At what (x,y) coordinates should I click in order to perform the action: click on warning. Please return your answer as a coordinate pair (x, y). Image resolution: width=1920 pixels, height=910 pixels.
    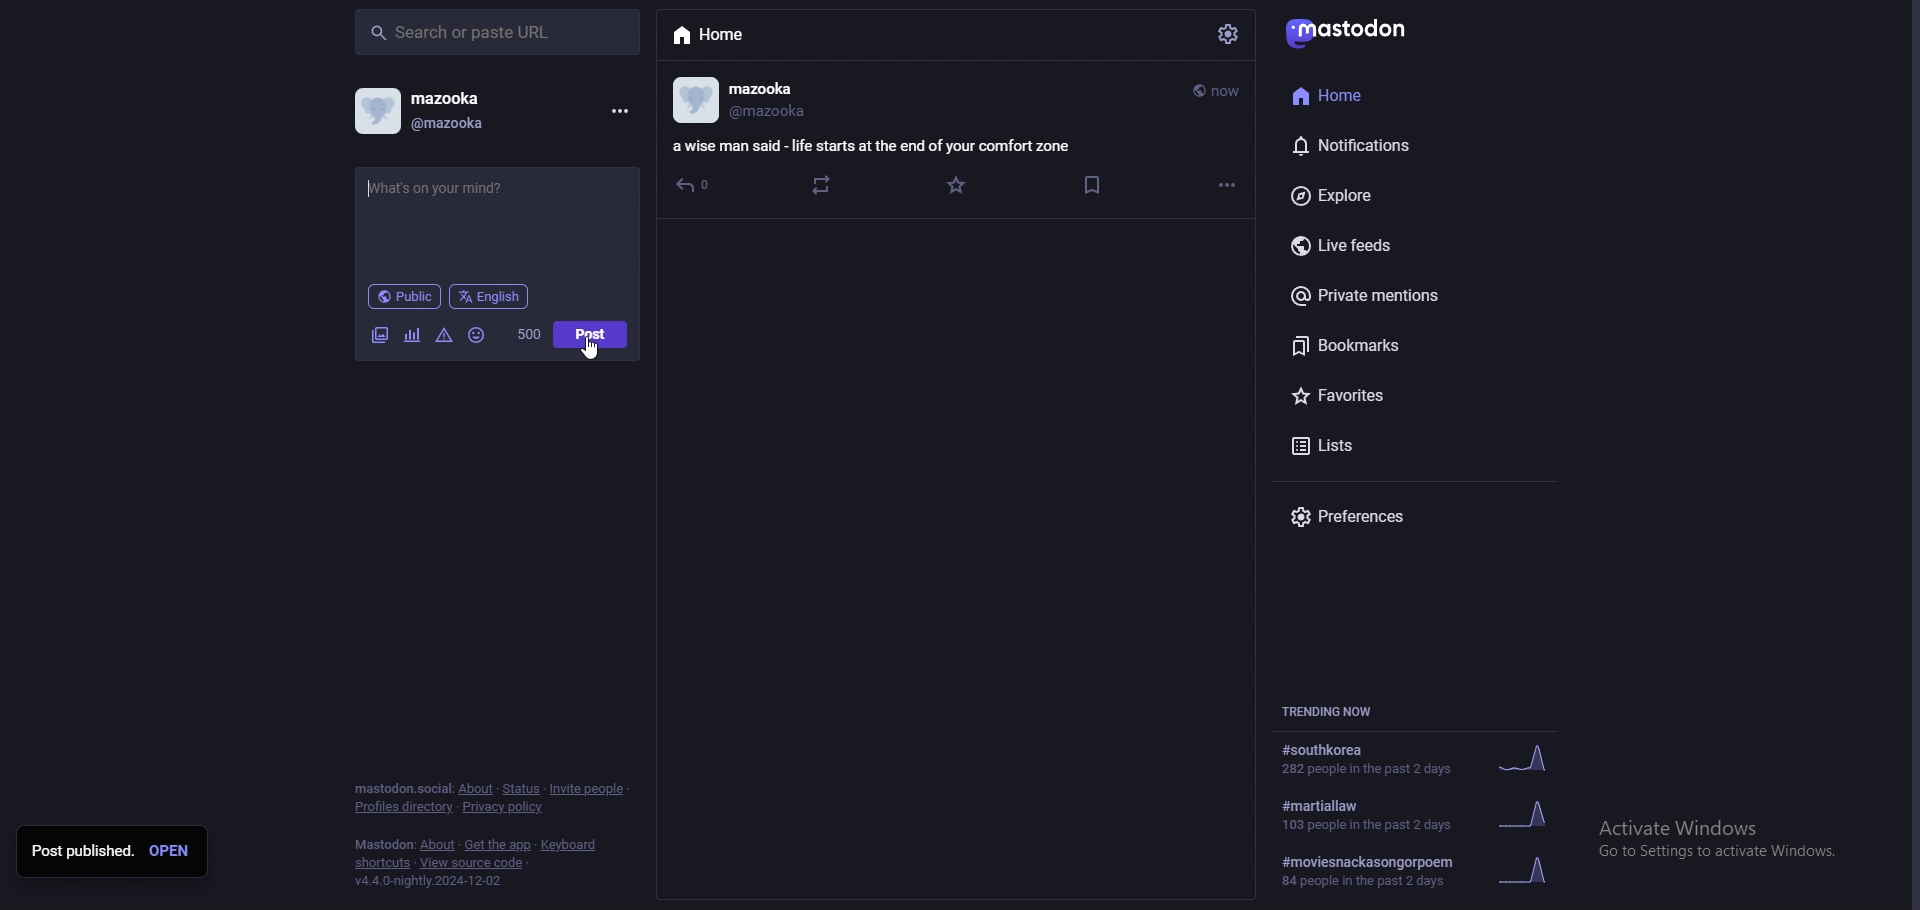
    Looking at the image, I should click on (445, 337).